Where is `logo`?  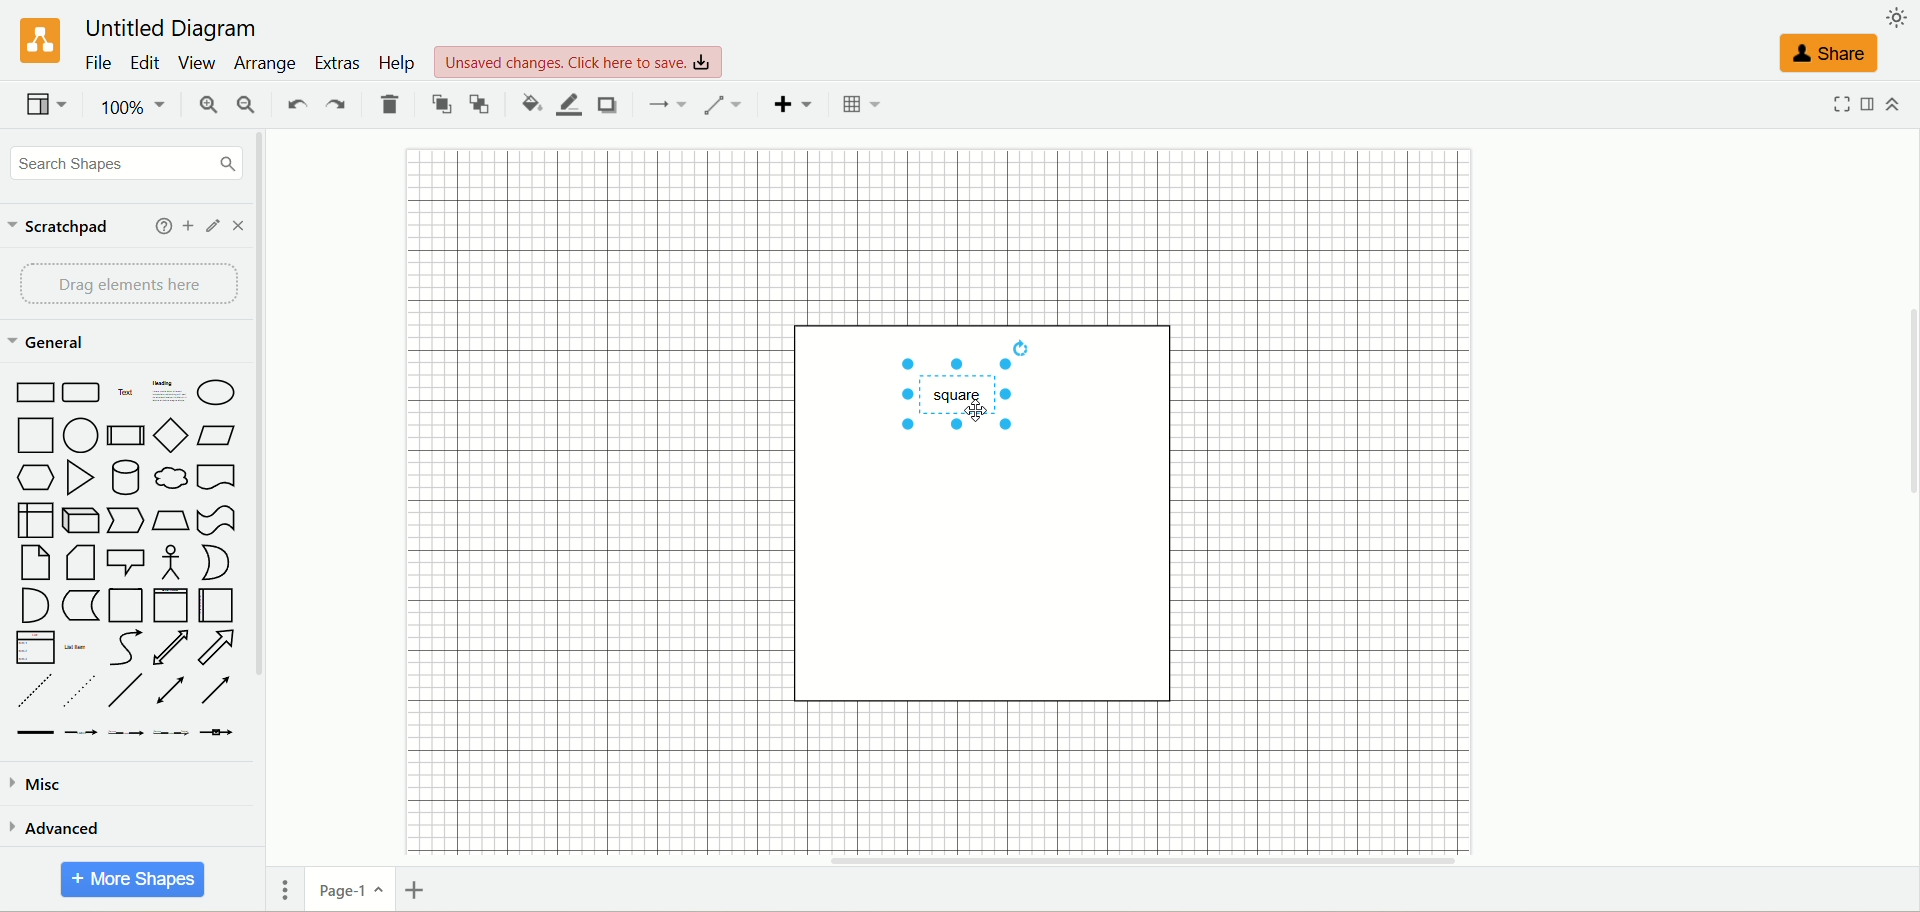
logo is located at coordinates (38, 42).